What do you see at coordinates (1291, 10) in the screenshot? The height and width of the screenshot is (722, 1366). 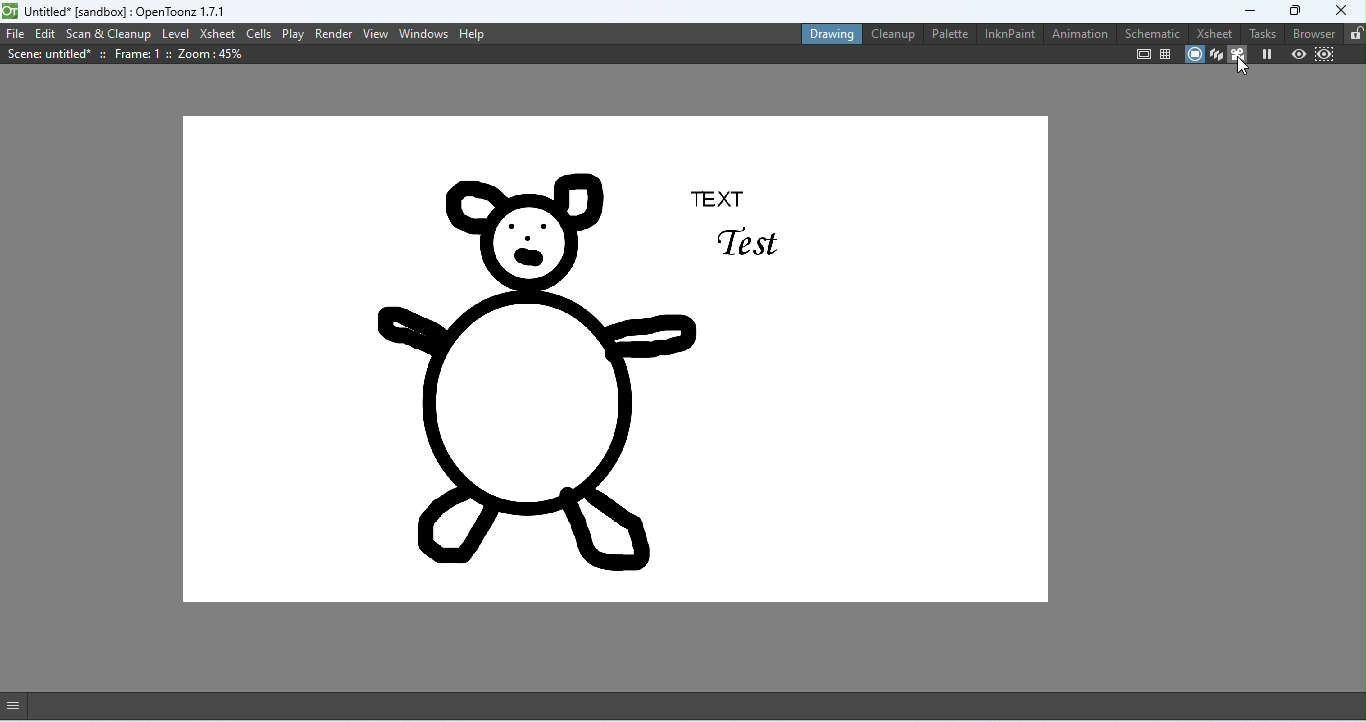 I see `maximize` at bounding box center [1291, 10].